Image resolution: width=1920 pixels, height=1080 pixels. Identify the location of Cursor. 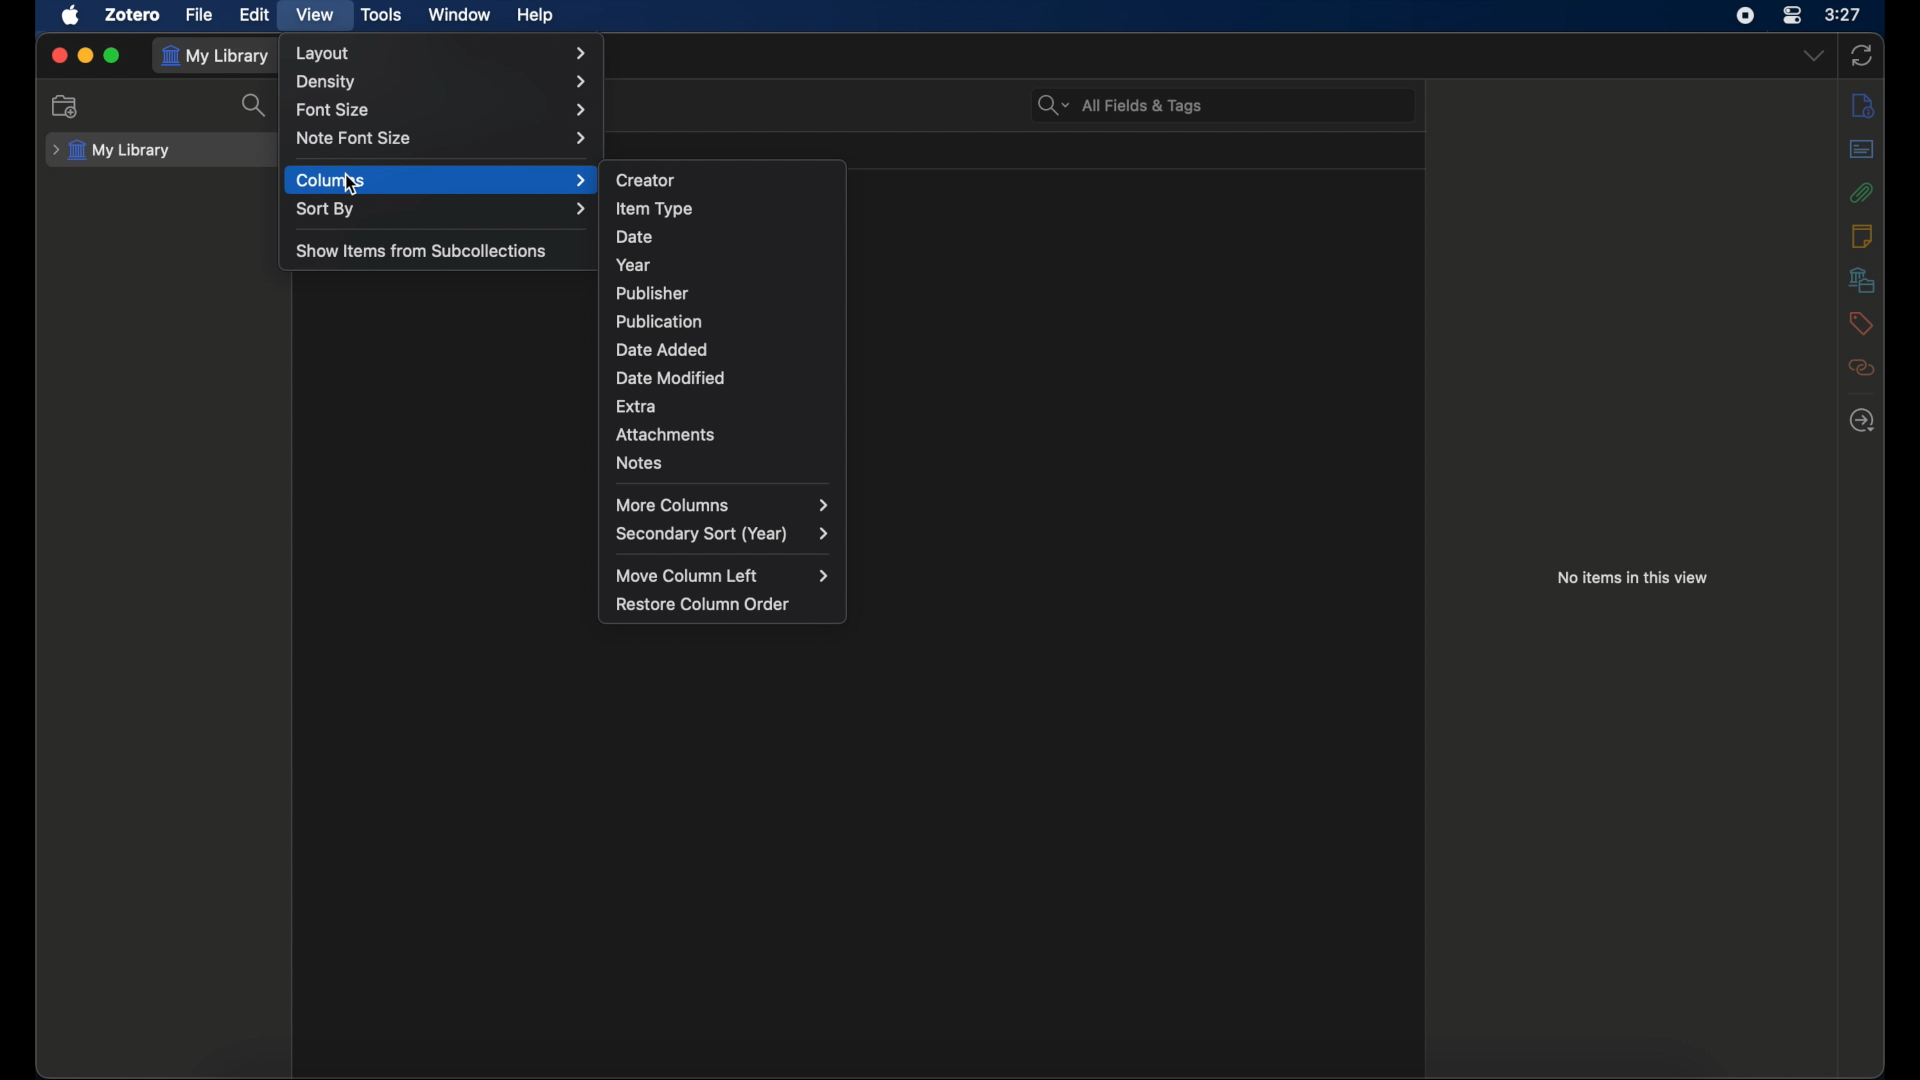
(353, 187).